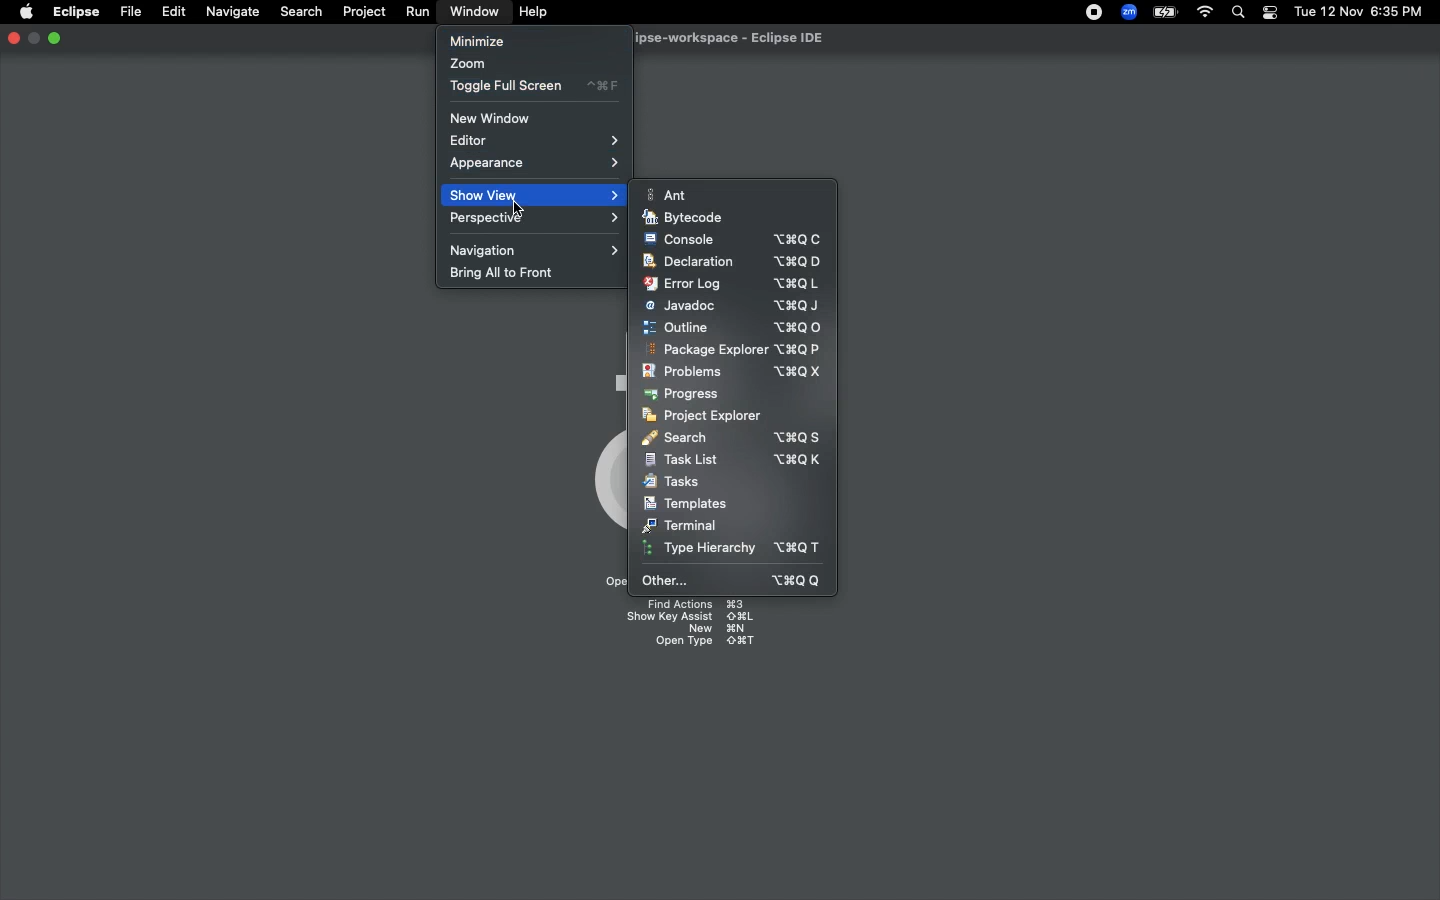 This screenshot has width=1440, height=900. What do you see at coordinates (299, 11) in the screenshot?
I see `Search` at bounding box center [299, 11].